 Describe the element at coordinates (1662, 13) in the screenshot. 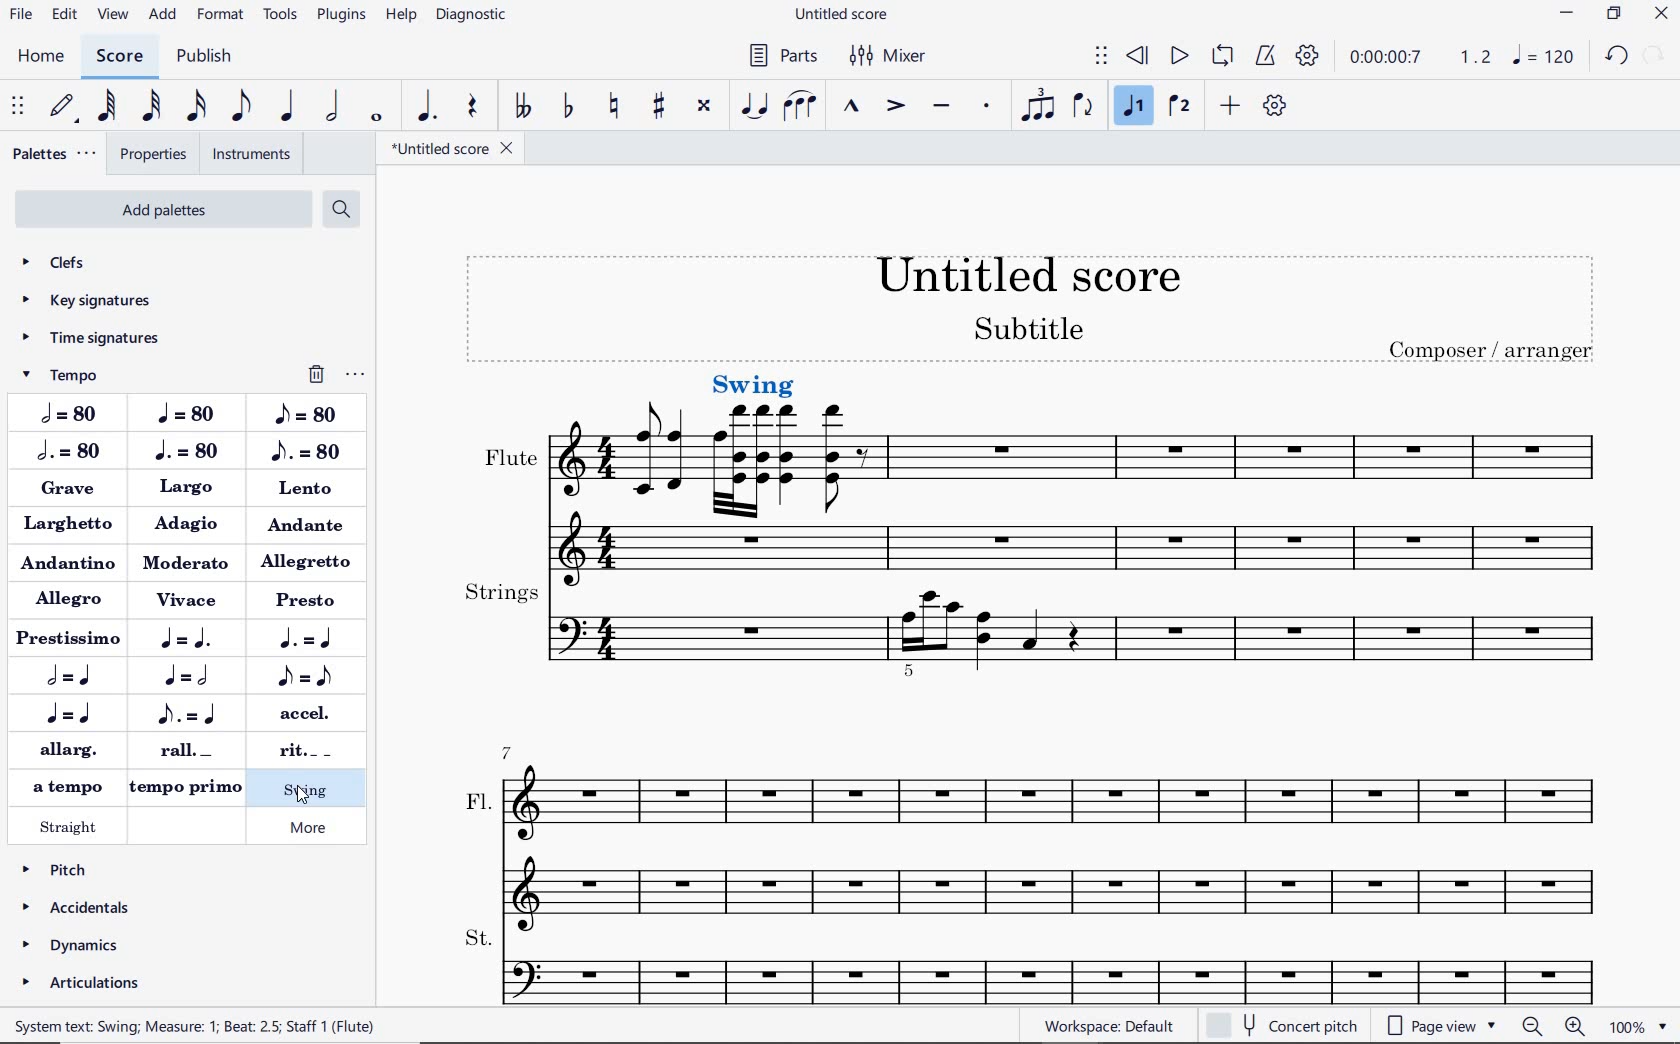

I see `close` at that location.